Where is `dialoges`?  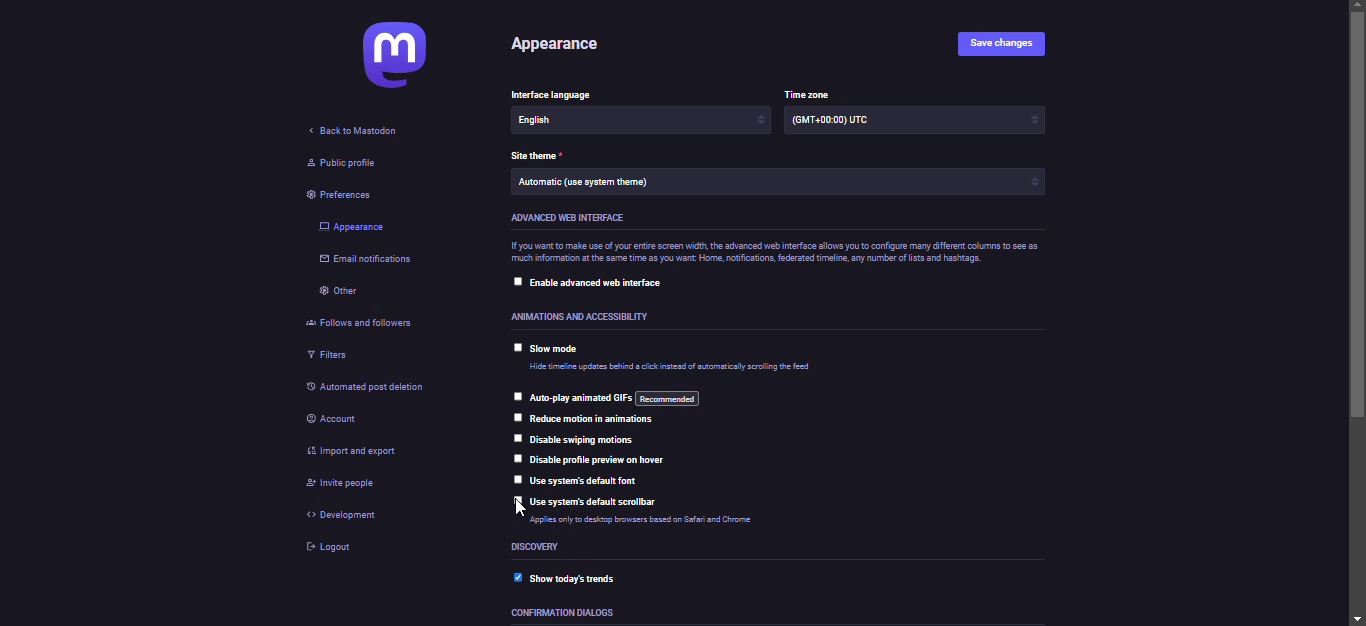 dialoges is located at coordinates (558, 610).